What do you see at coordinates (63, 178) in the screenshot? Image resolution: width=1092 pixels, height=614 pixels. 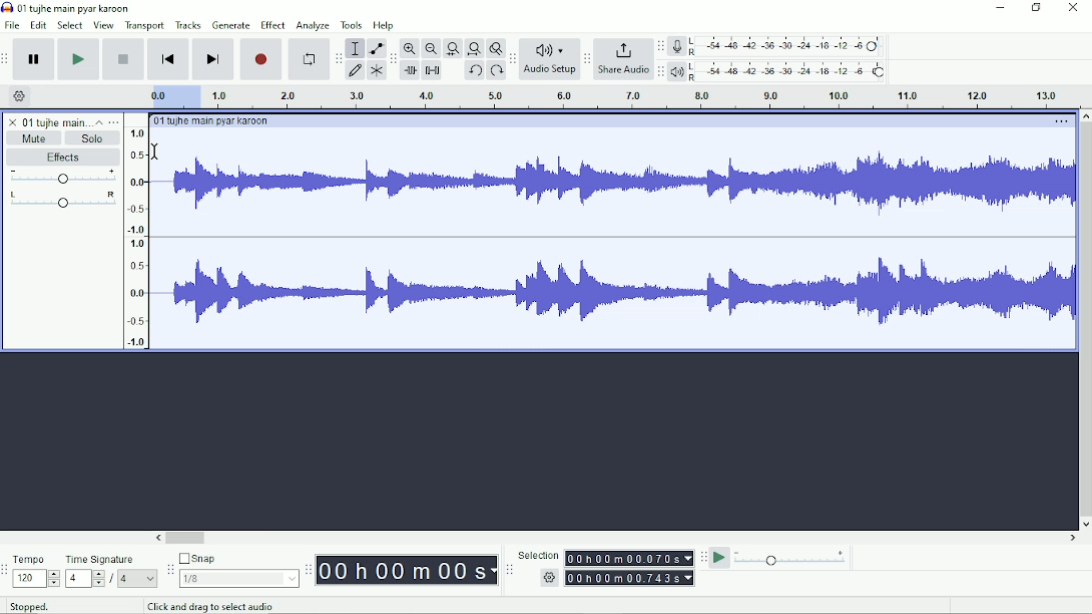 I see `Volume` at bounding box center [63, 178].